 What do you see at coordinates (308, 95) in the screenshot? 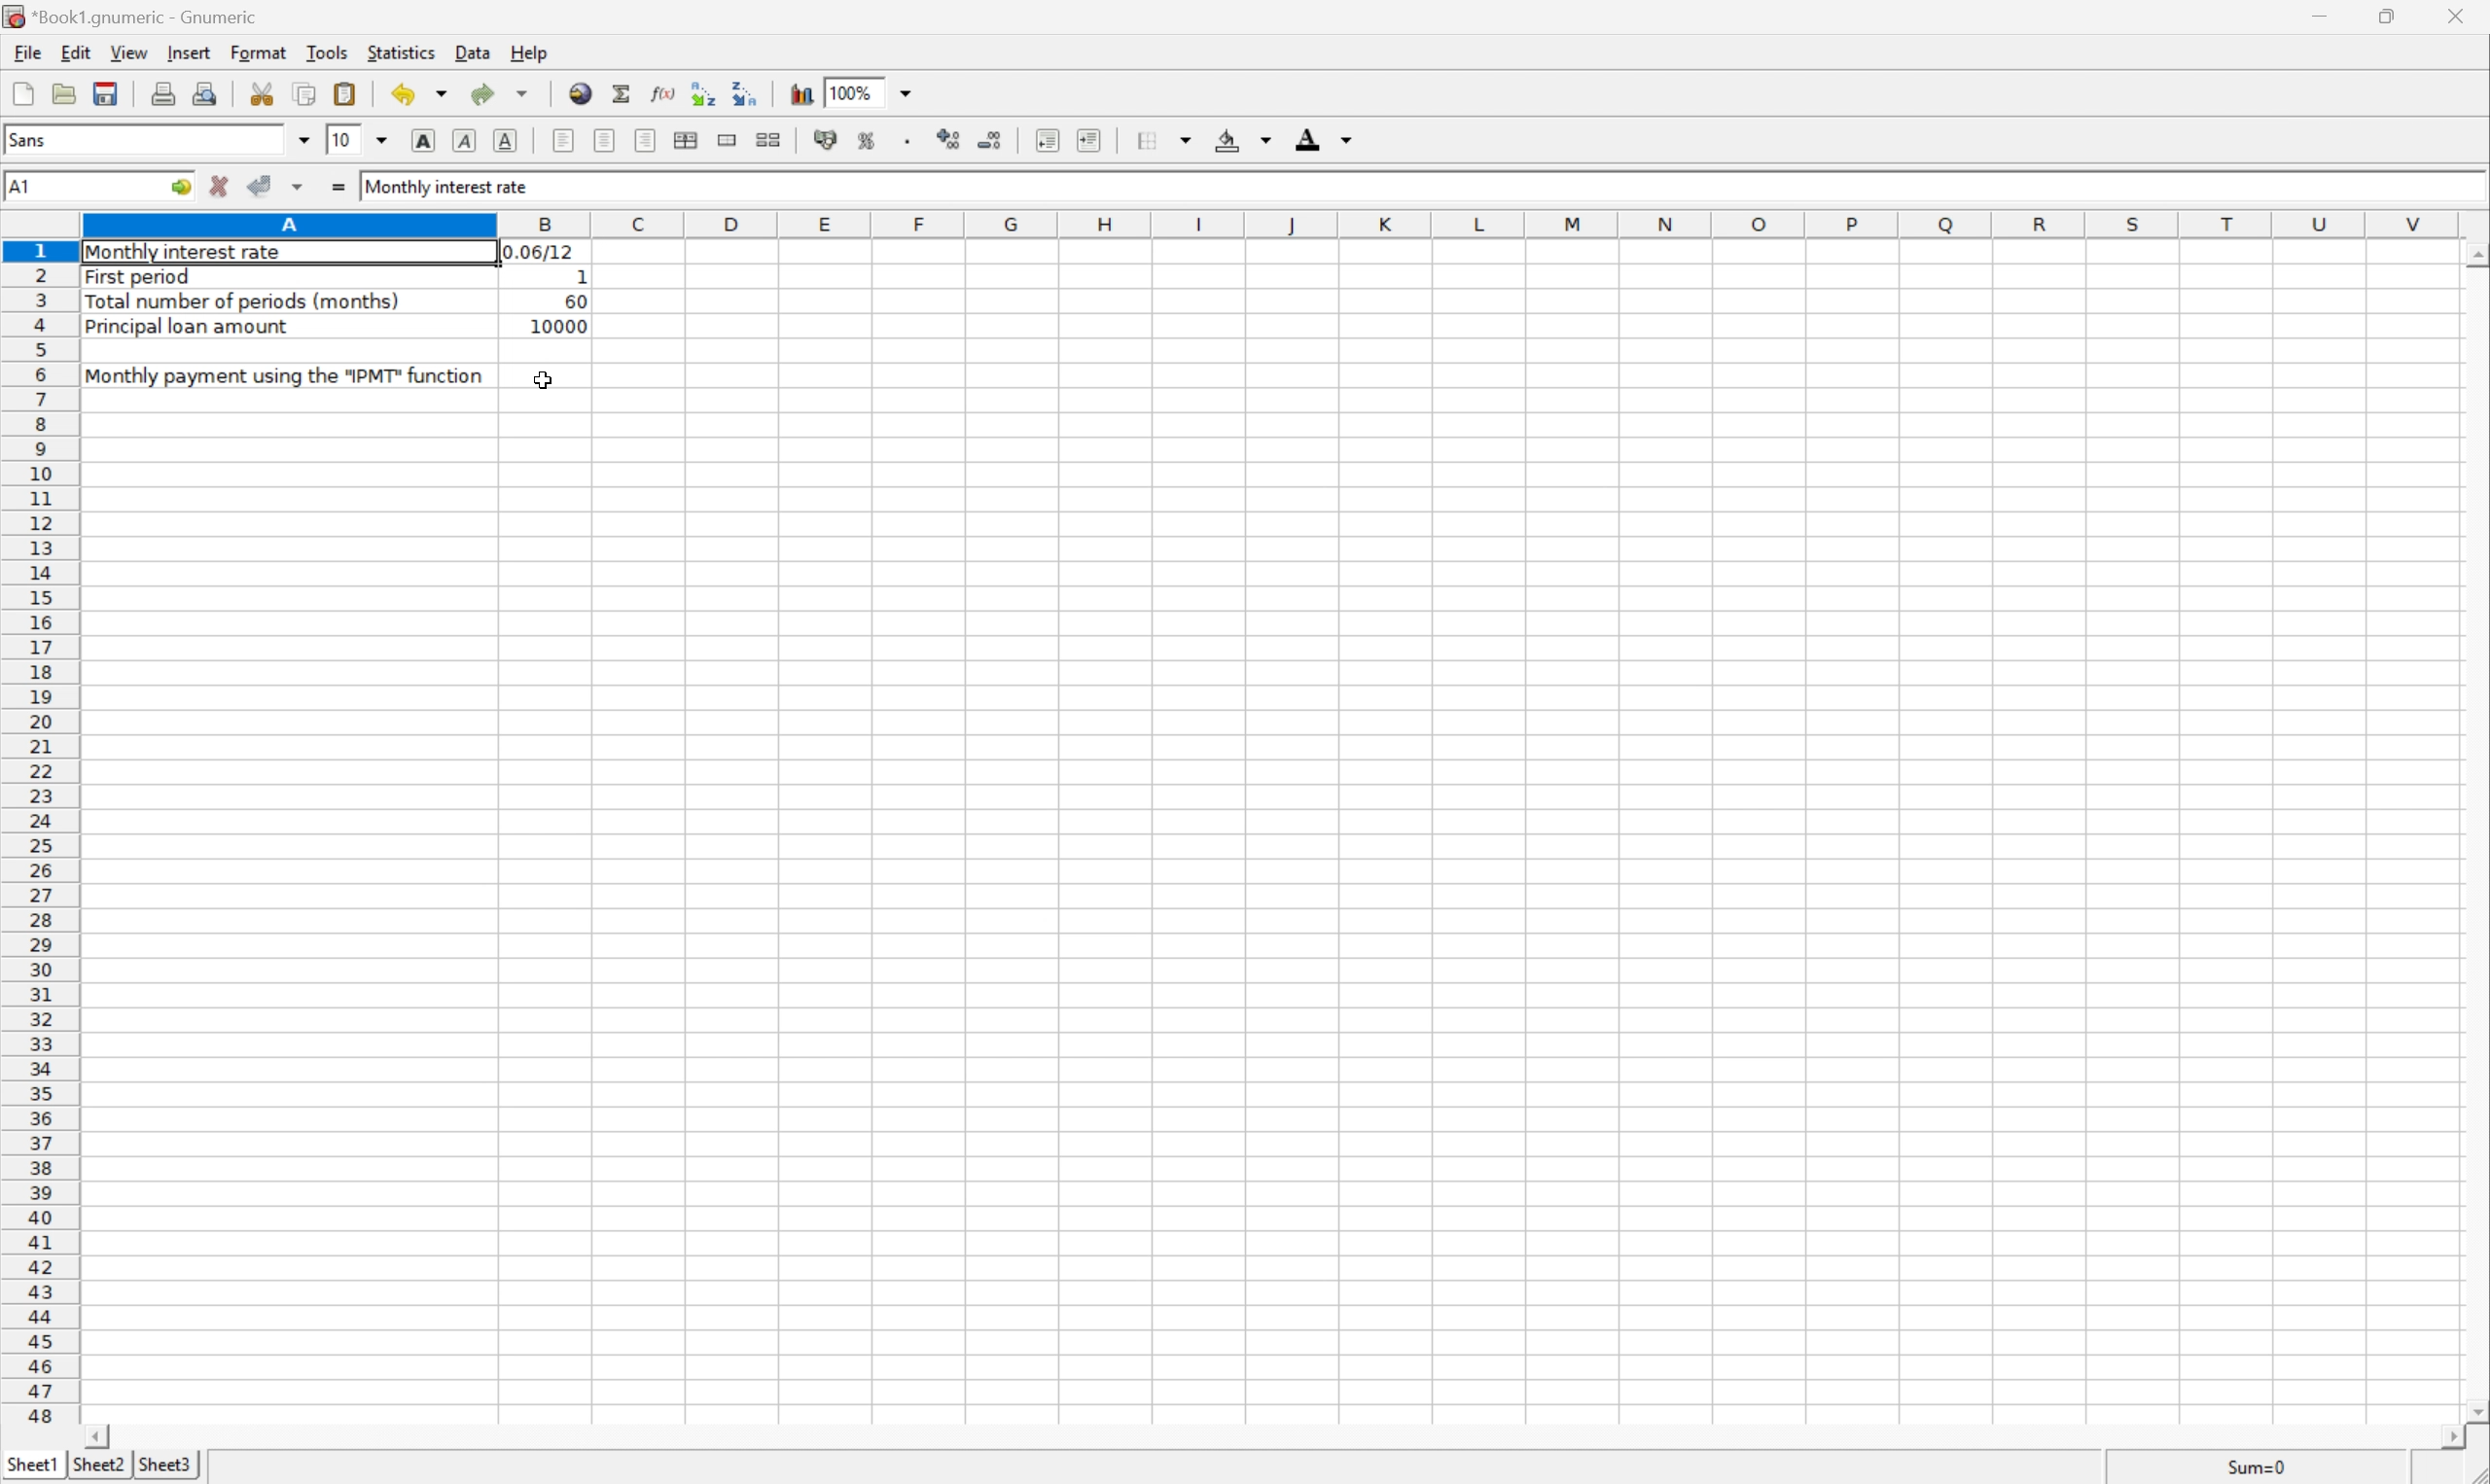
I see `Copy selection` at bounding box center [308, 95].